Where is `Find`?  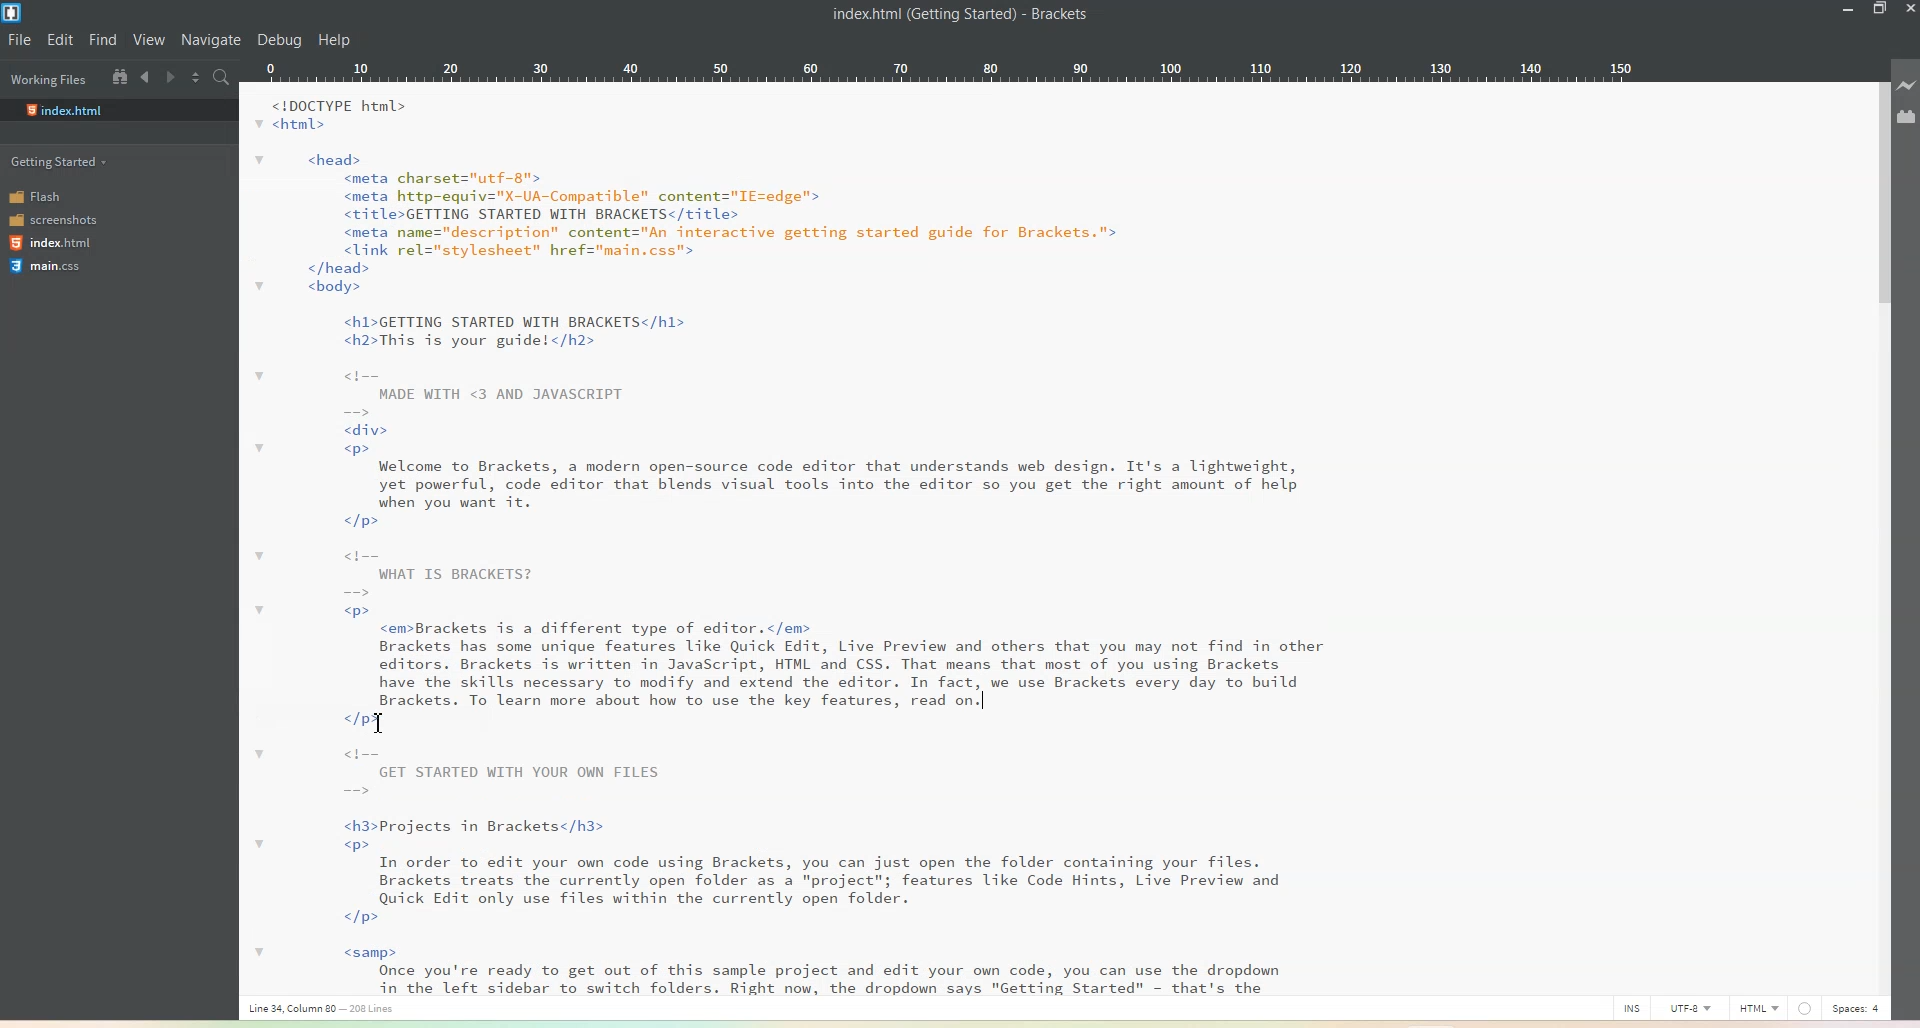 Find is located at coordinates (103, 40).